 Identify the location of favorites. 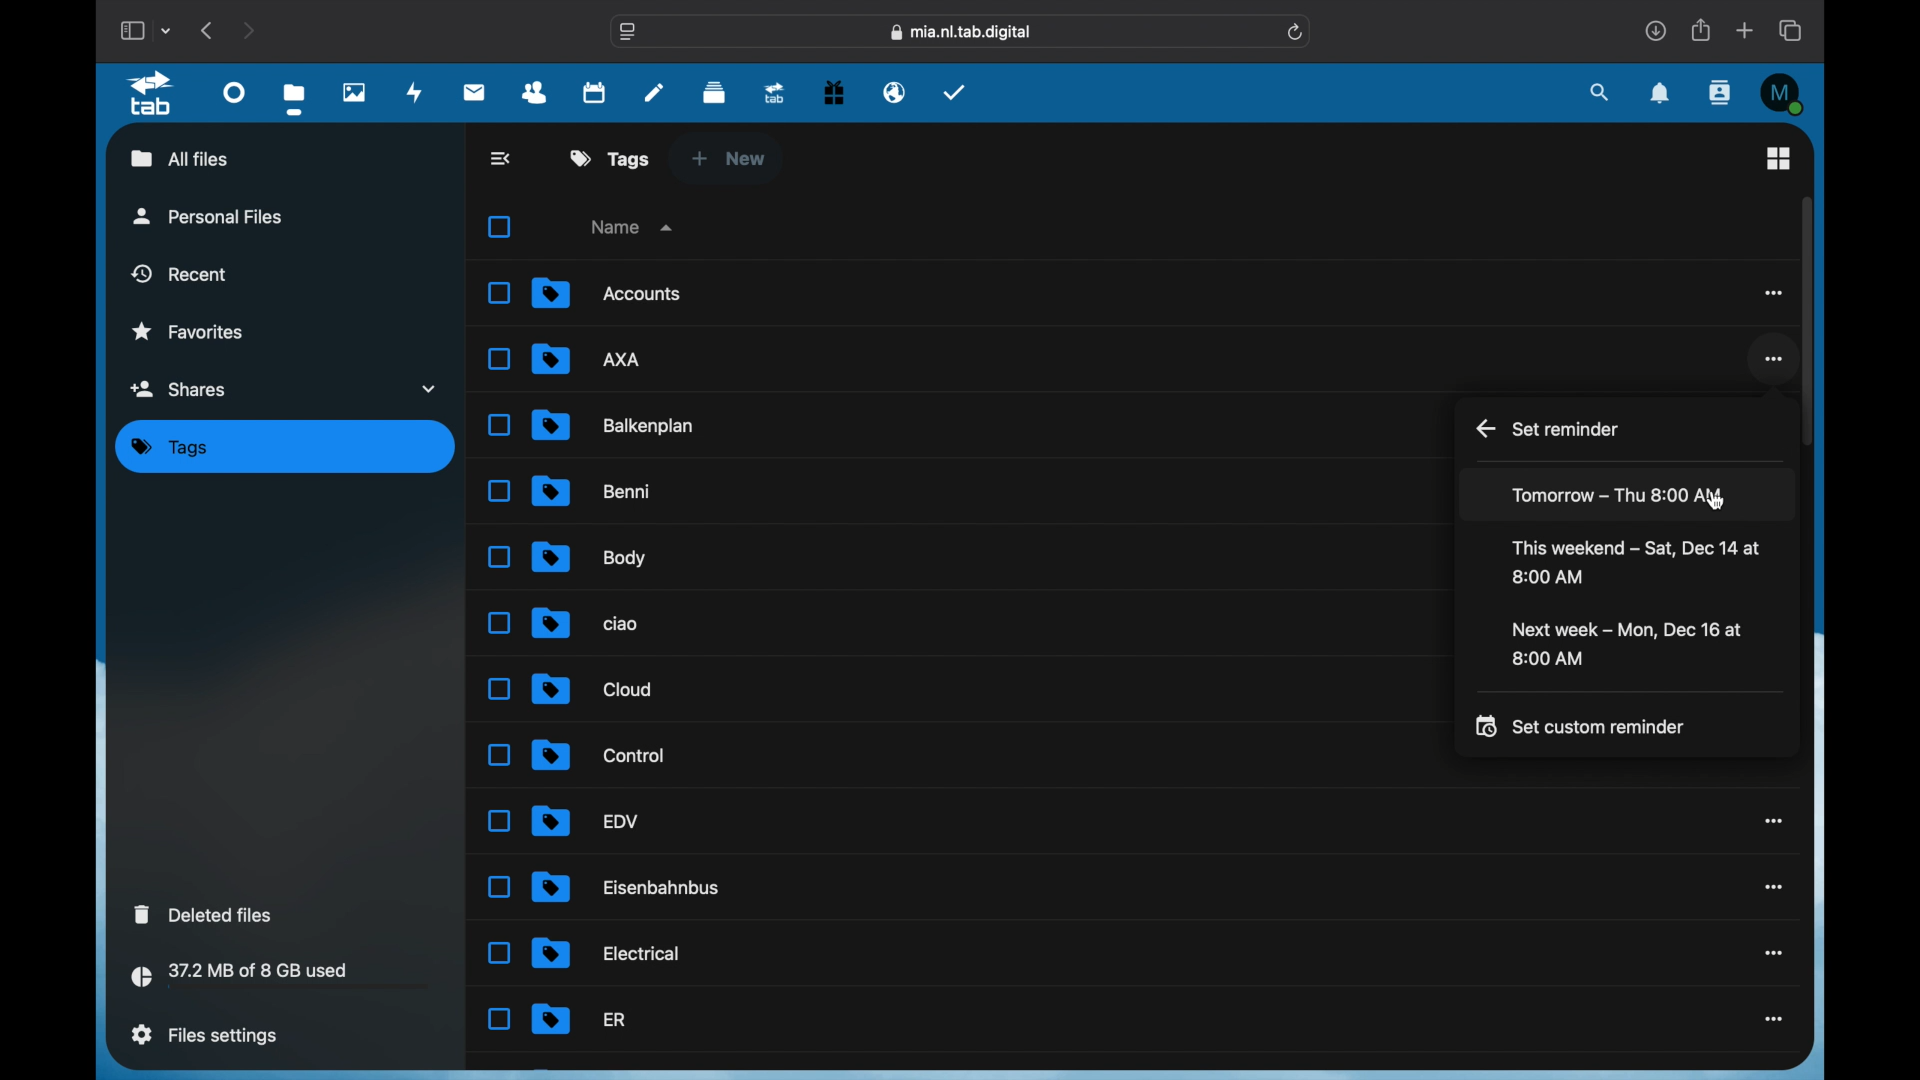
(187, 332).